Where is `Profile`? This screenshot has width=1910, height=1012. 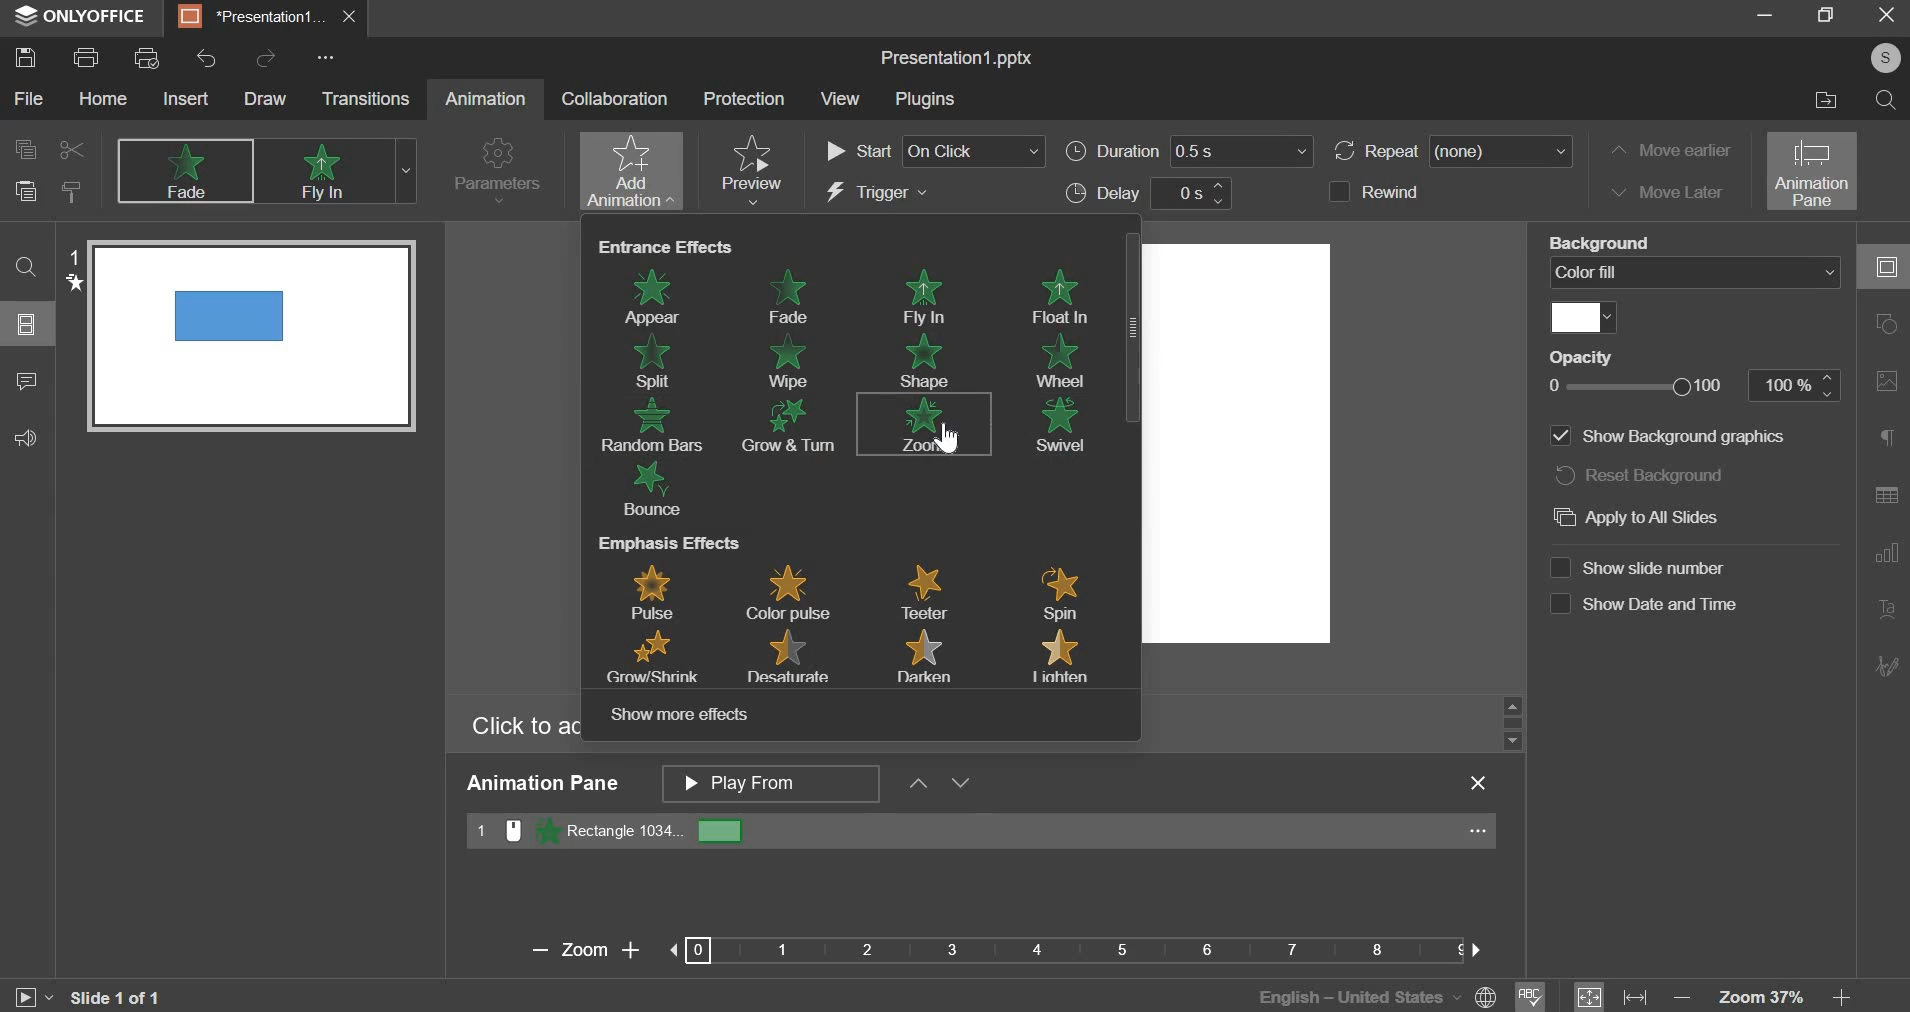
Profile is located at coordinates (1885, 58).